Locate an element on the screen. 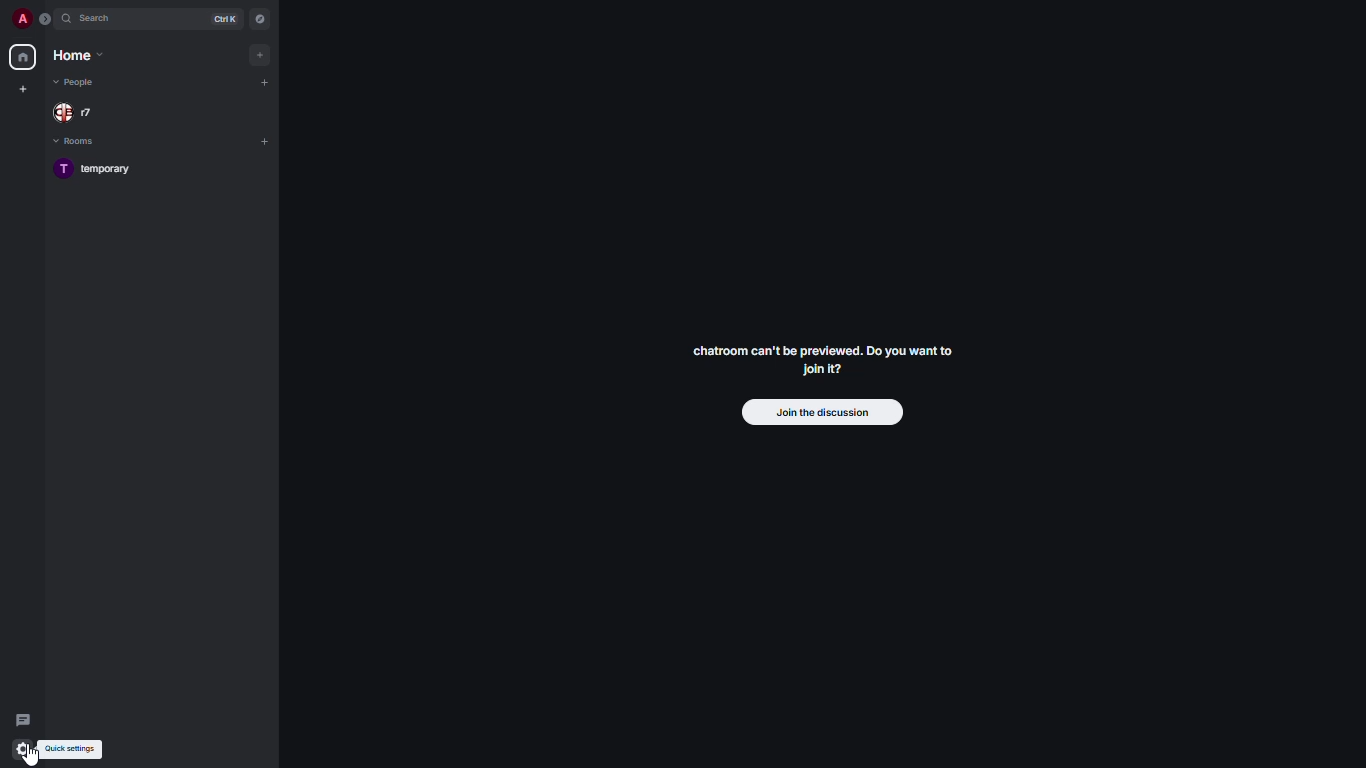 The width and height of the screenshot is (1366, 768). threads is located at coordinates (25, 714).